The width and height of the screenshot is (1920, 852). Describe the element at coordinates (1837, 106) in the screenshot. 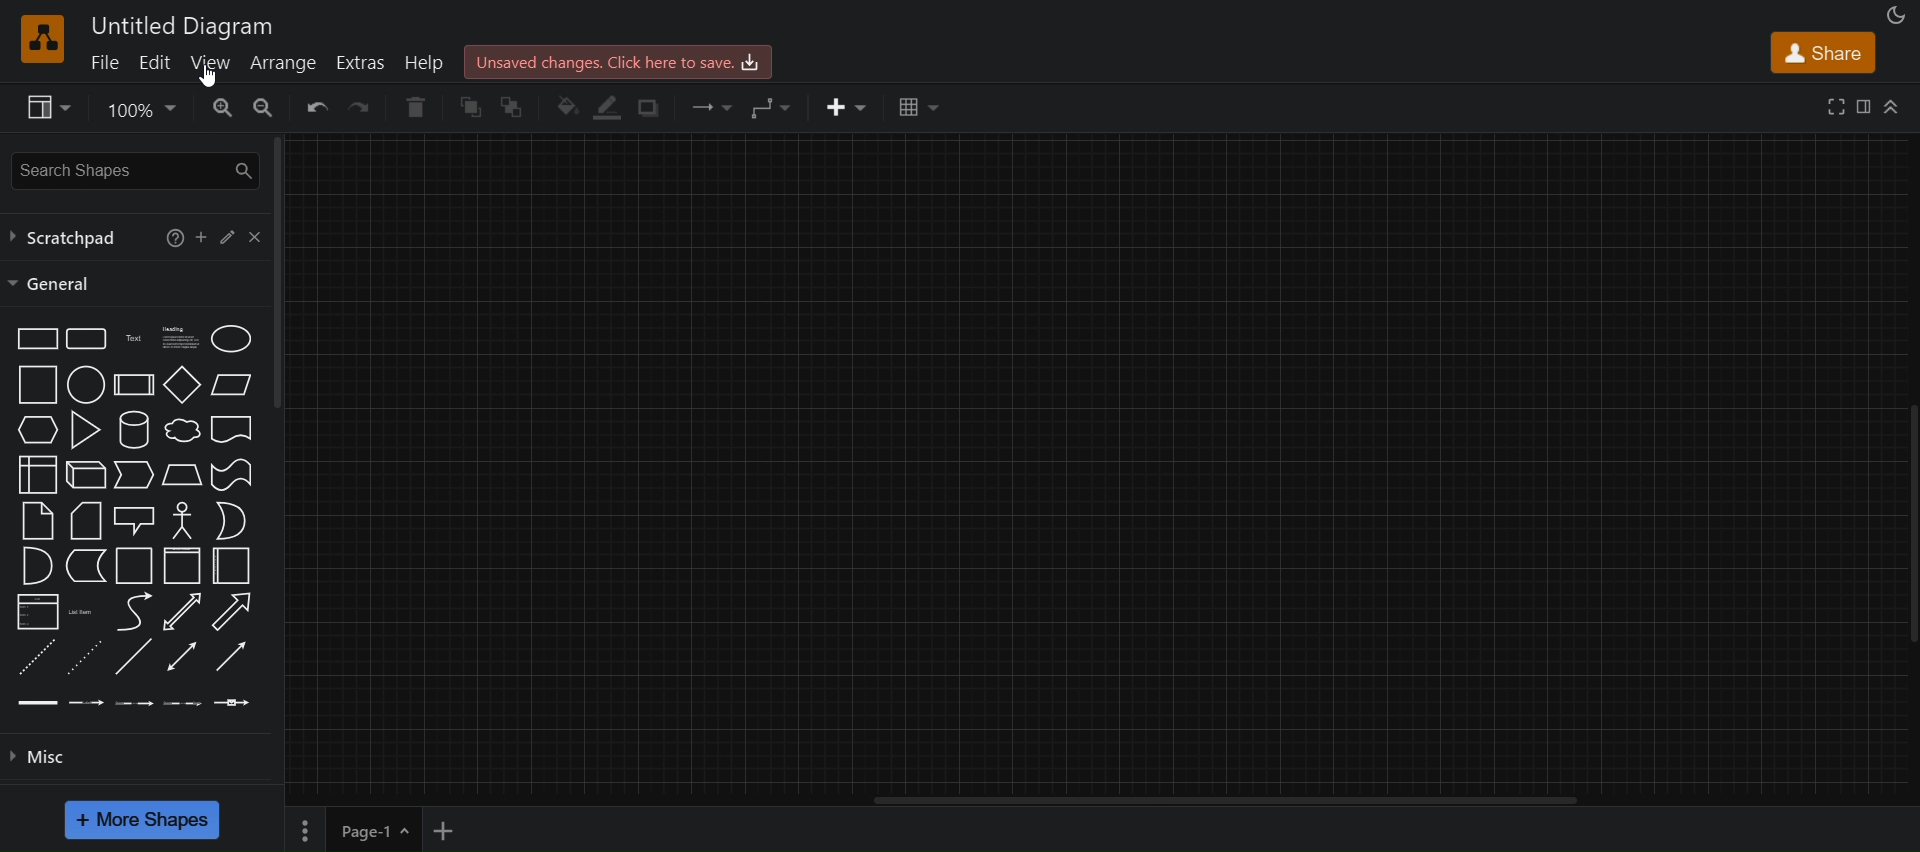

I see `fullscreen` at that location.